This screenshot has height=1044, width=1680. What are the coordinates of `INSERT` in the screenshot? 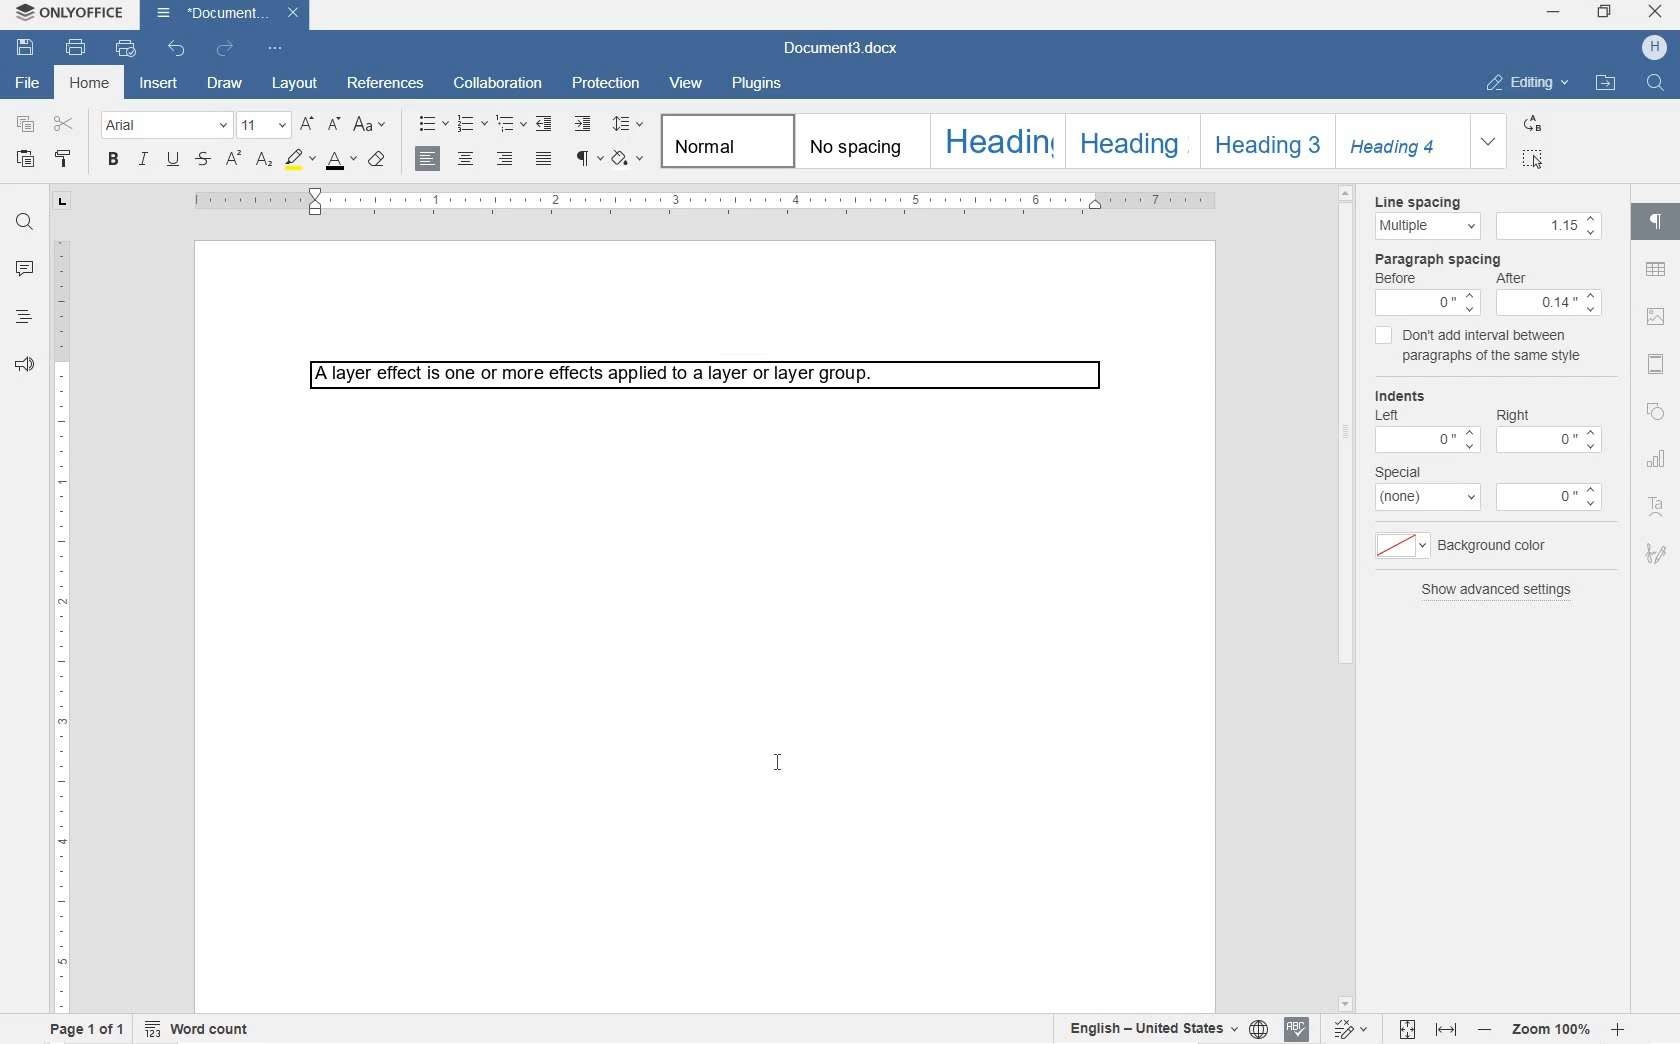 It's located at (159, 84).